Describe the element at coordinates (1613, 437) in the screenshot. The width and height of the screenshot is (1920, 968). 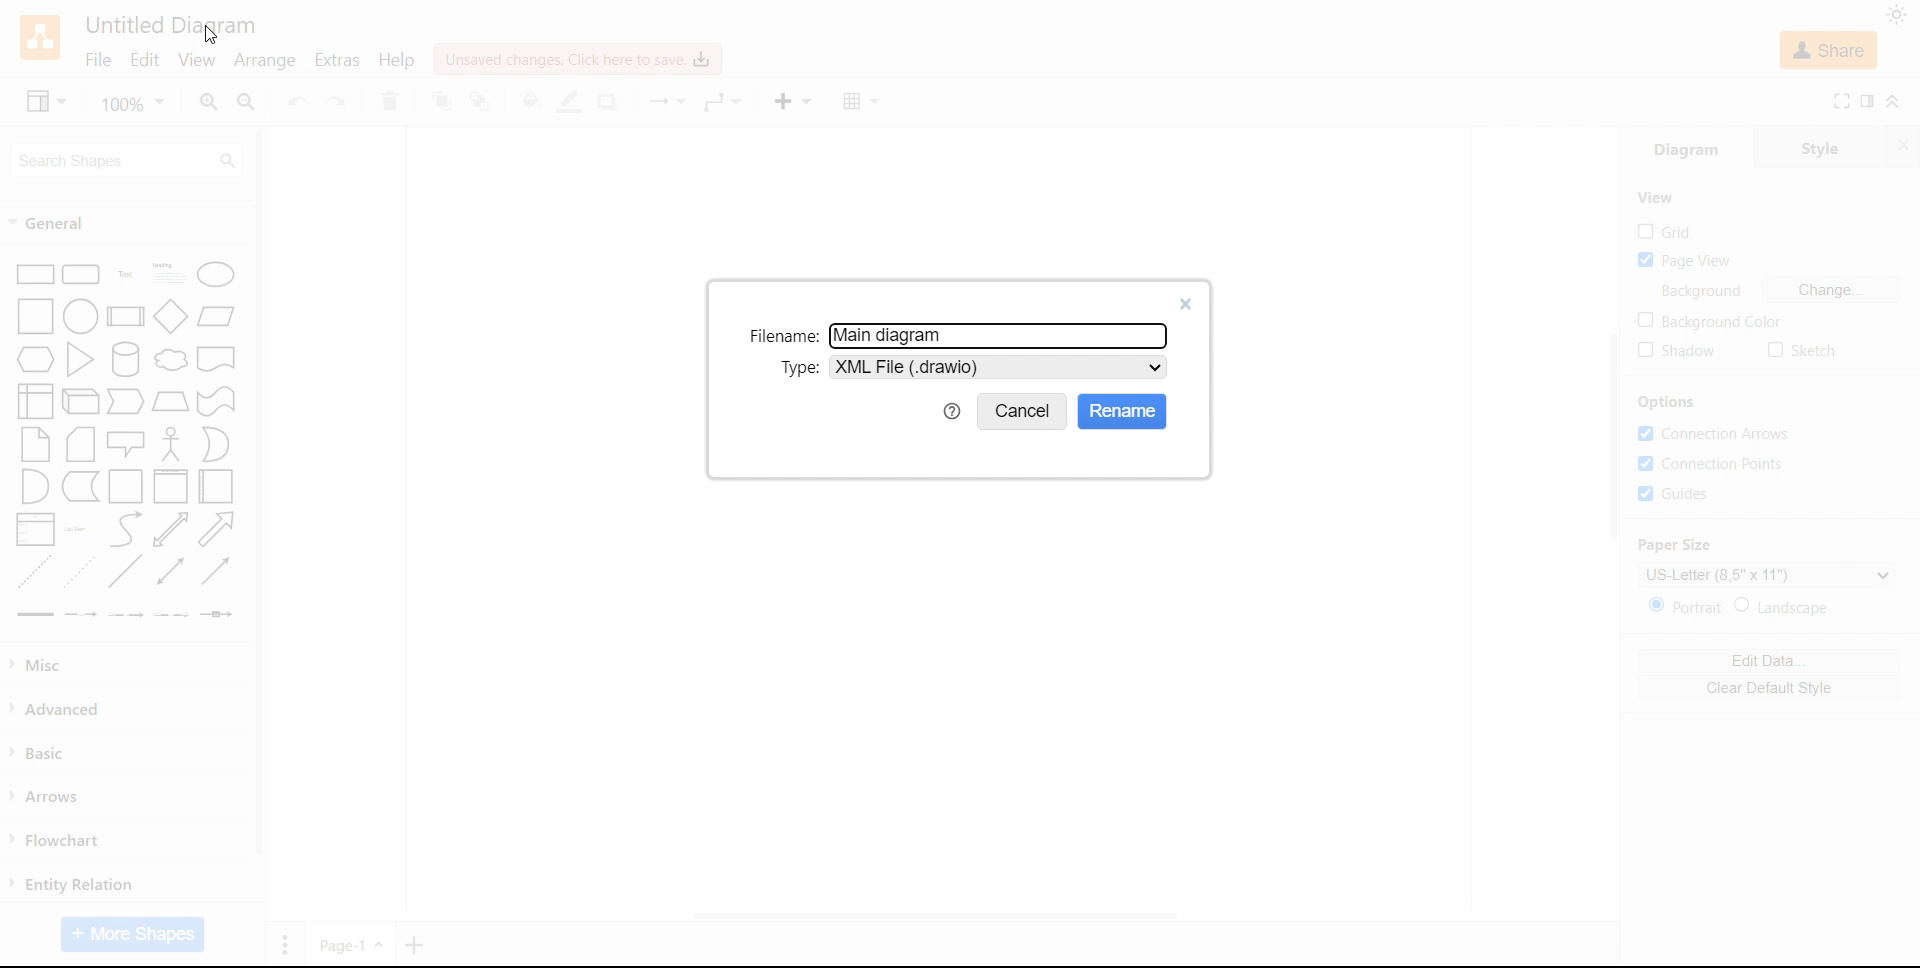
I see `Scroll bar ` at that location.